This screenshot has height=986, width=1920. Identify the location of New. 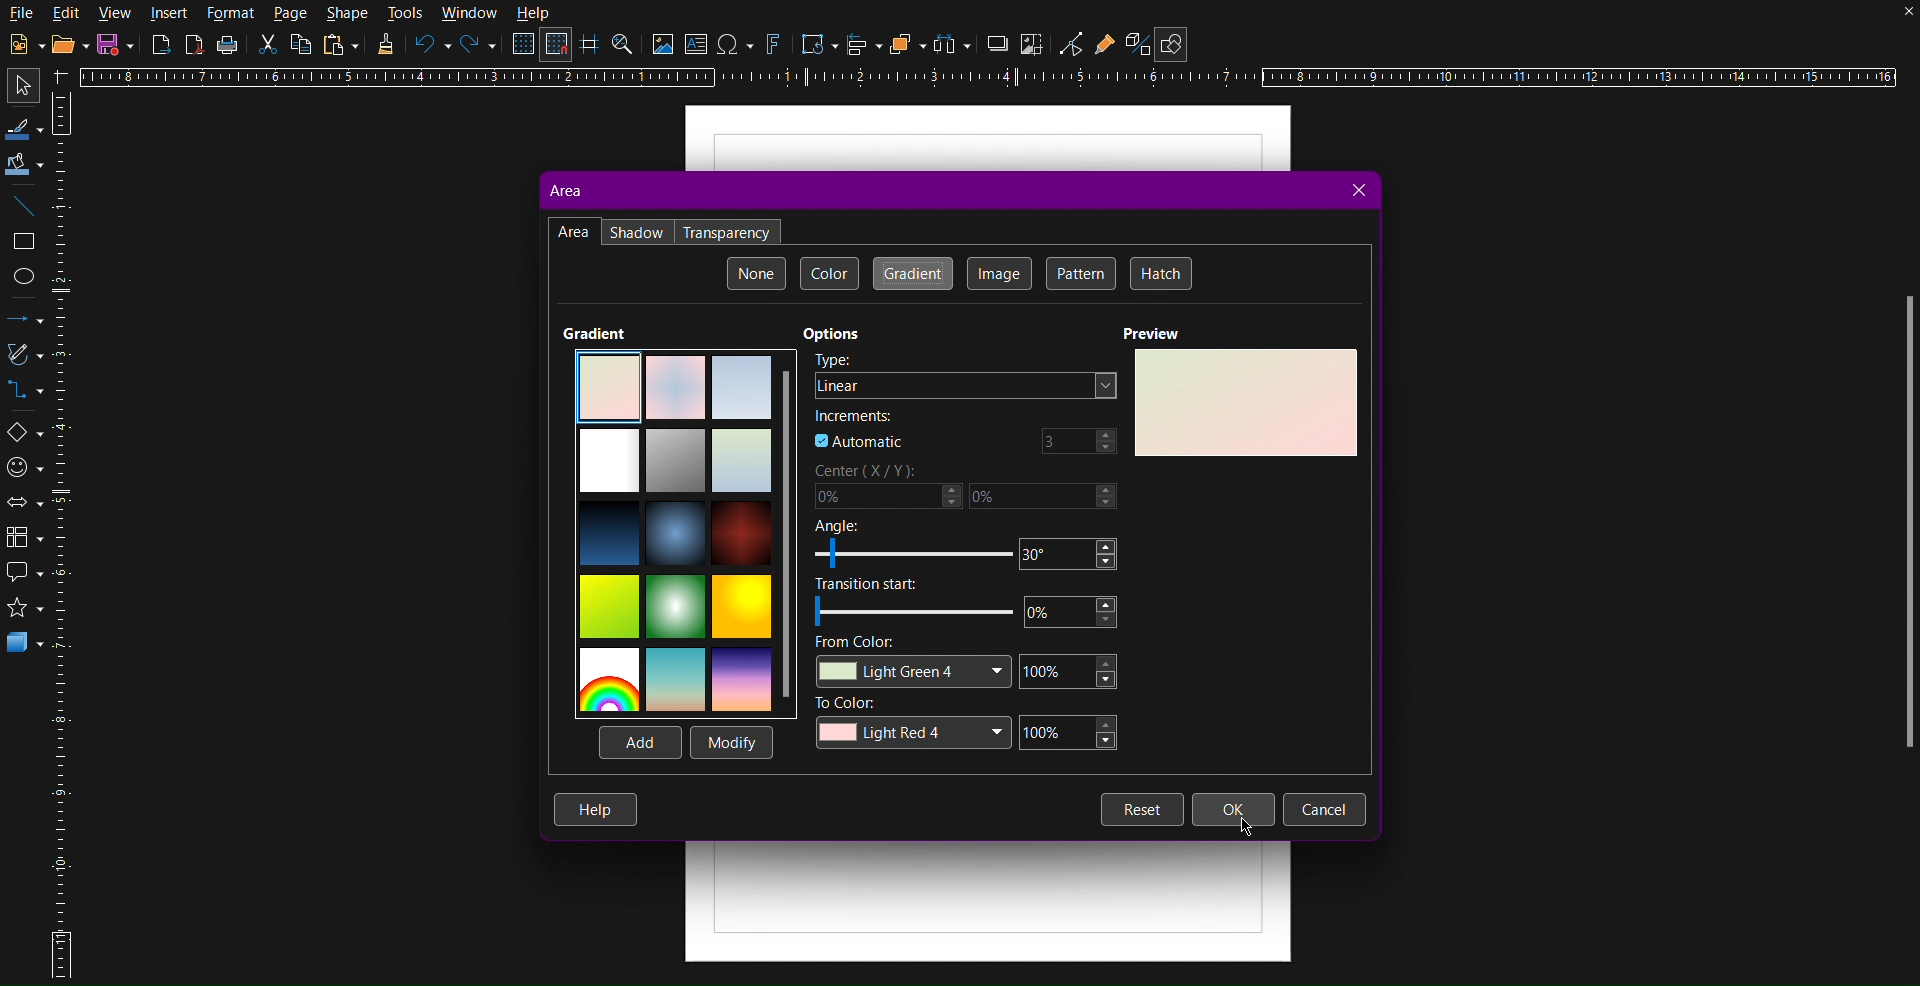
(22, 44).